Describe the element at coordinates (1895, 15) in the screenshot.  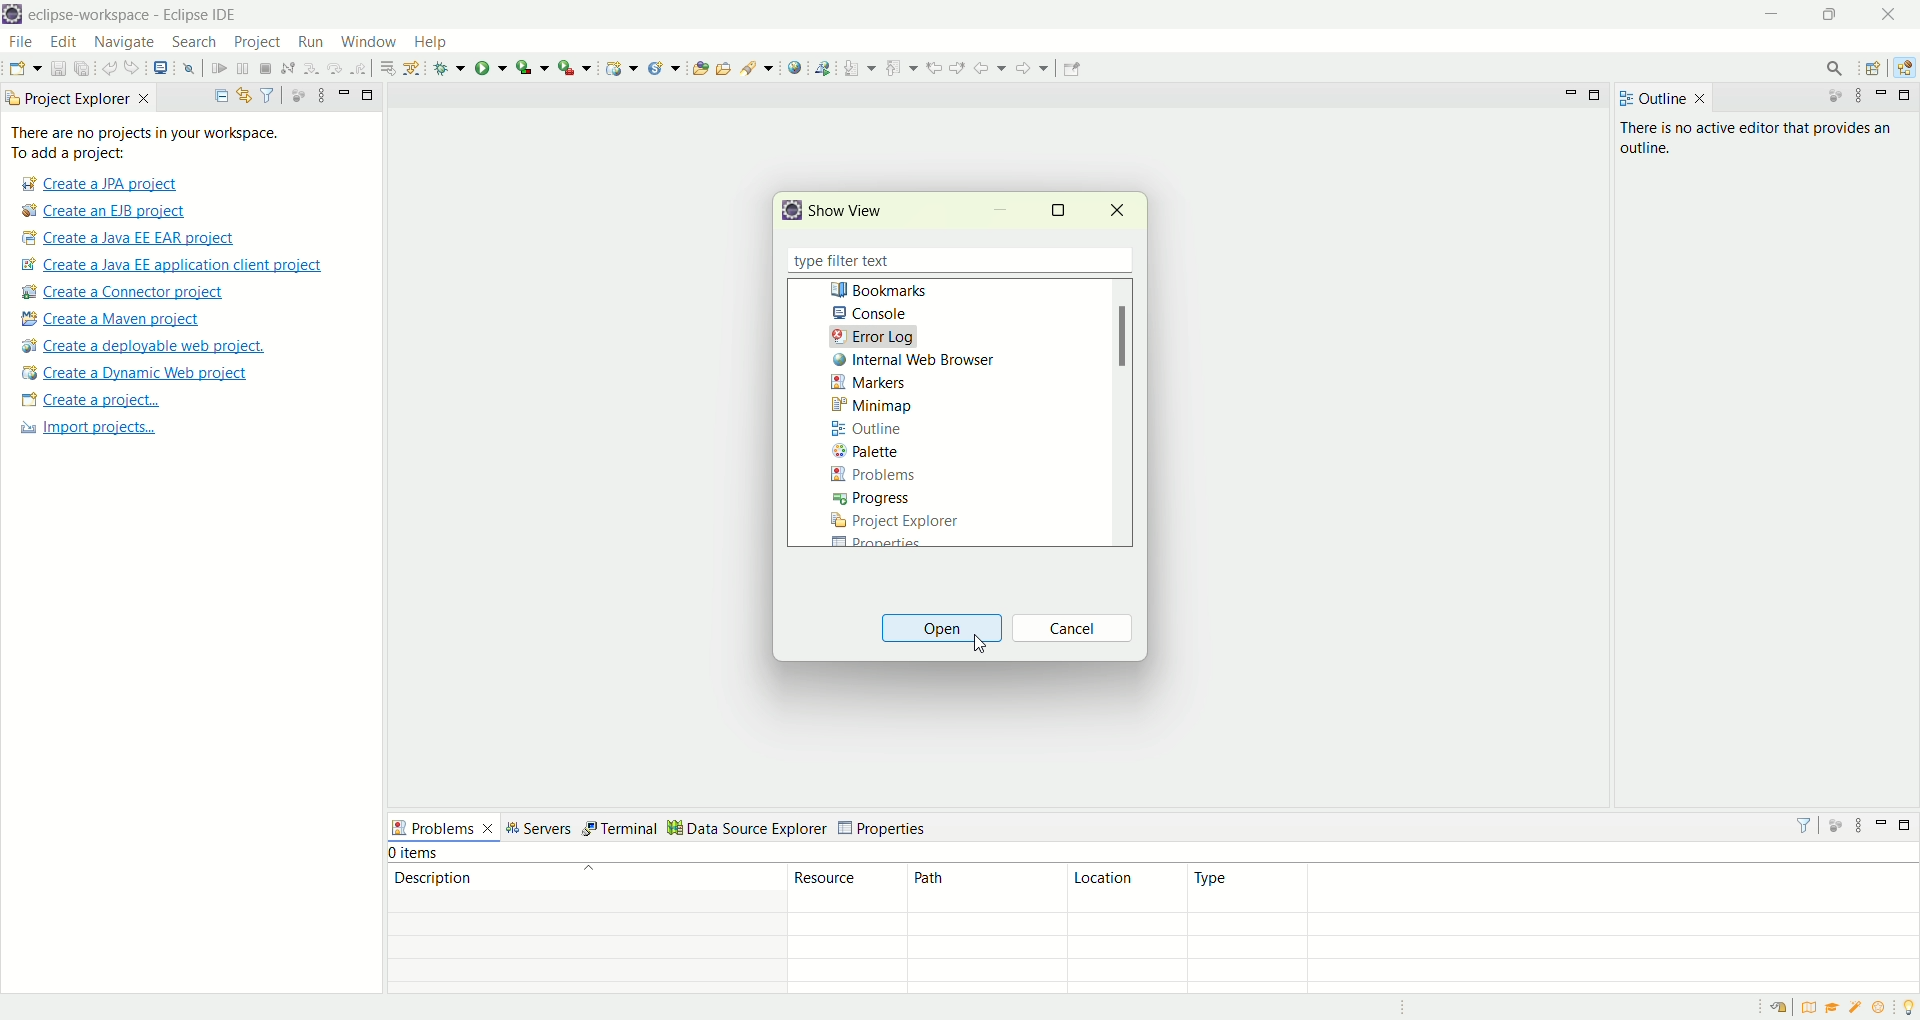
I see `close` at that location.